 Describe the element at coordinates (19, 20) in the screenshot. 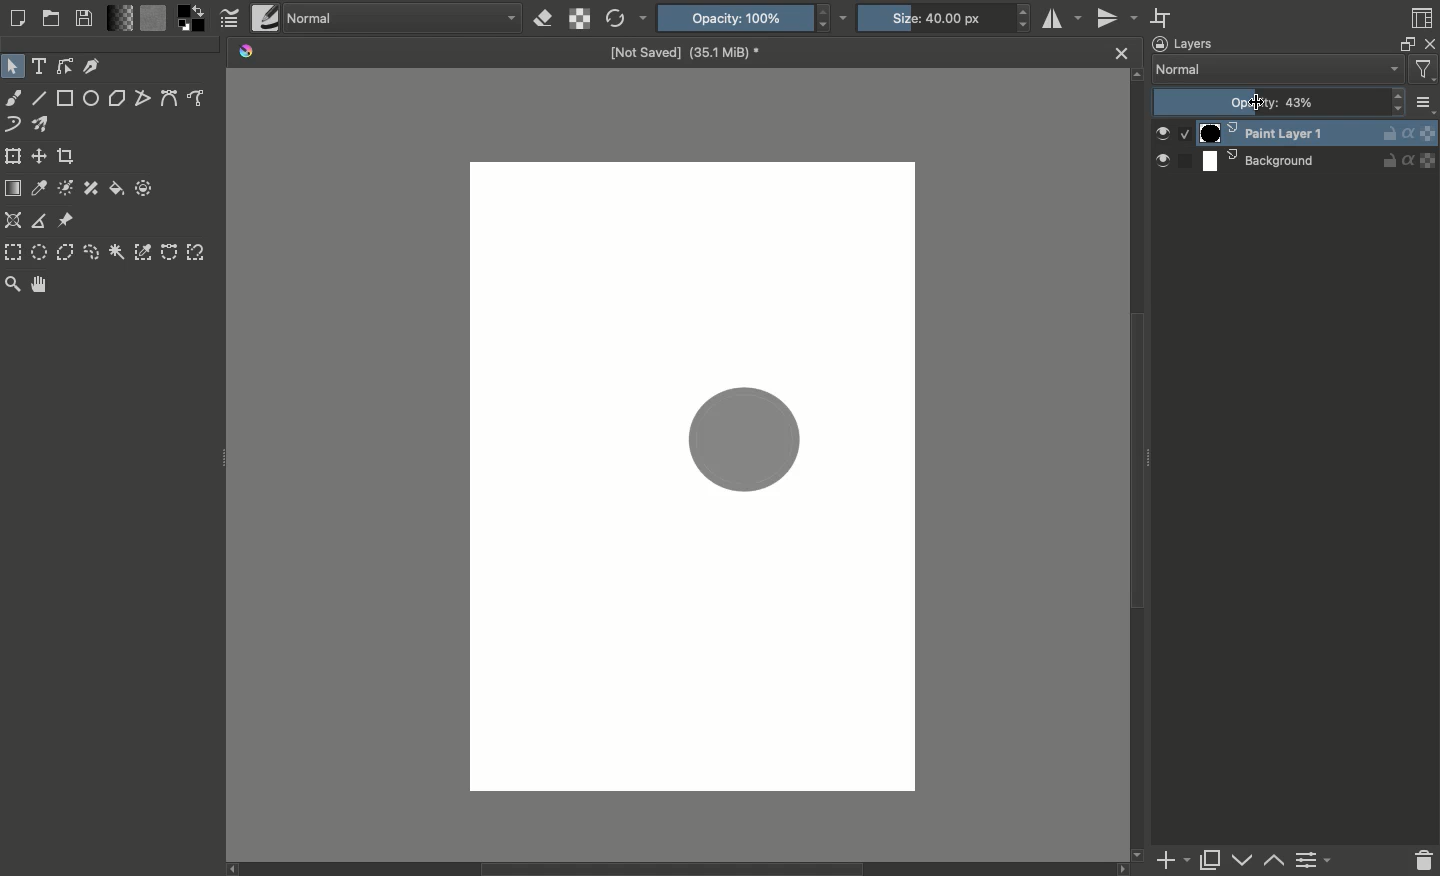

I see `New` at that location.